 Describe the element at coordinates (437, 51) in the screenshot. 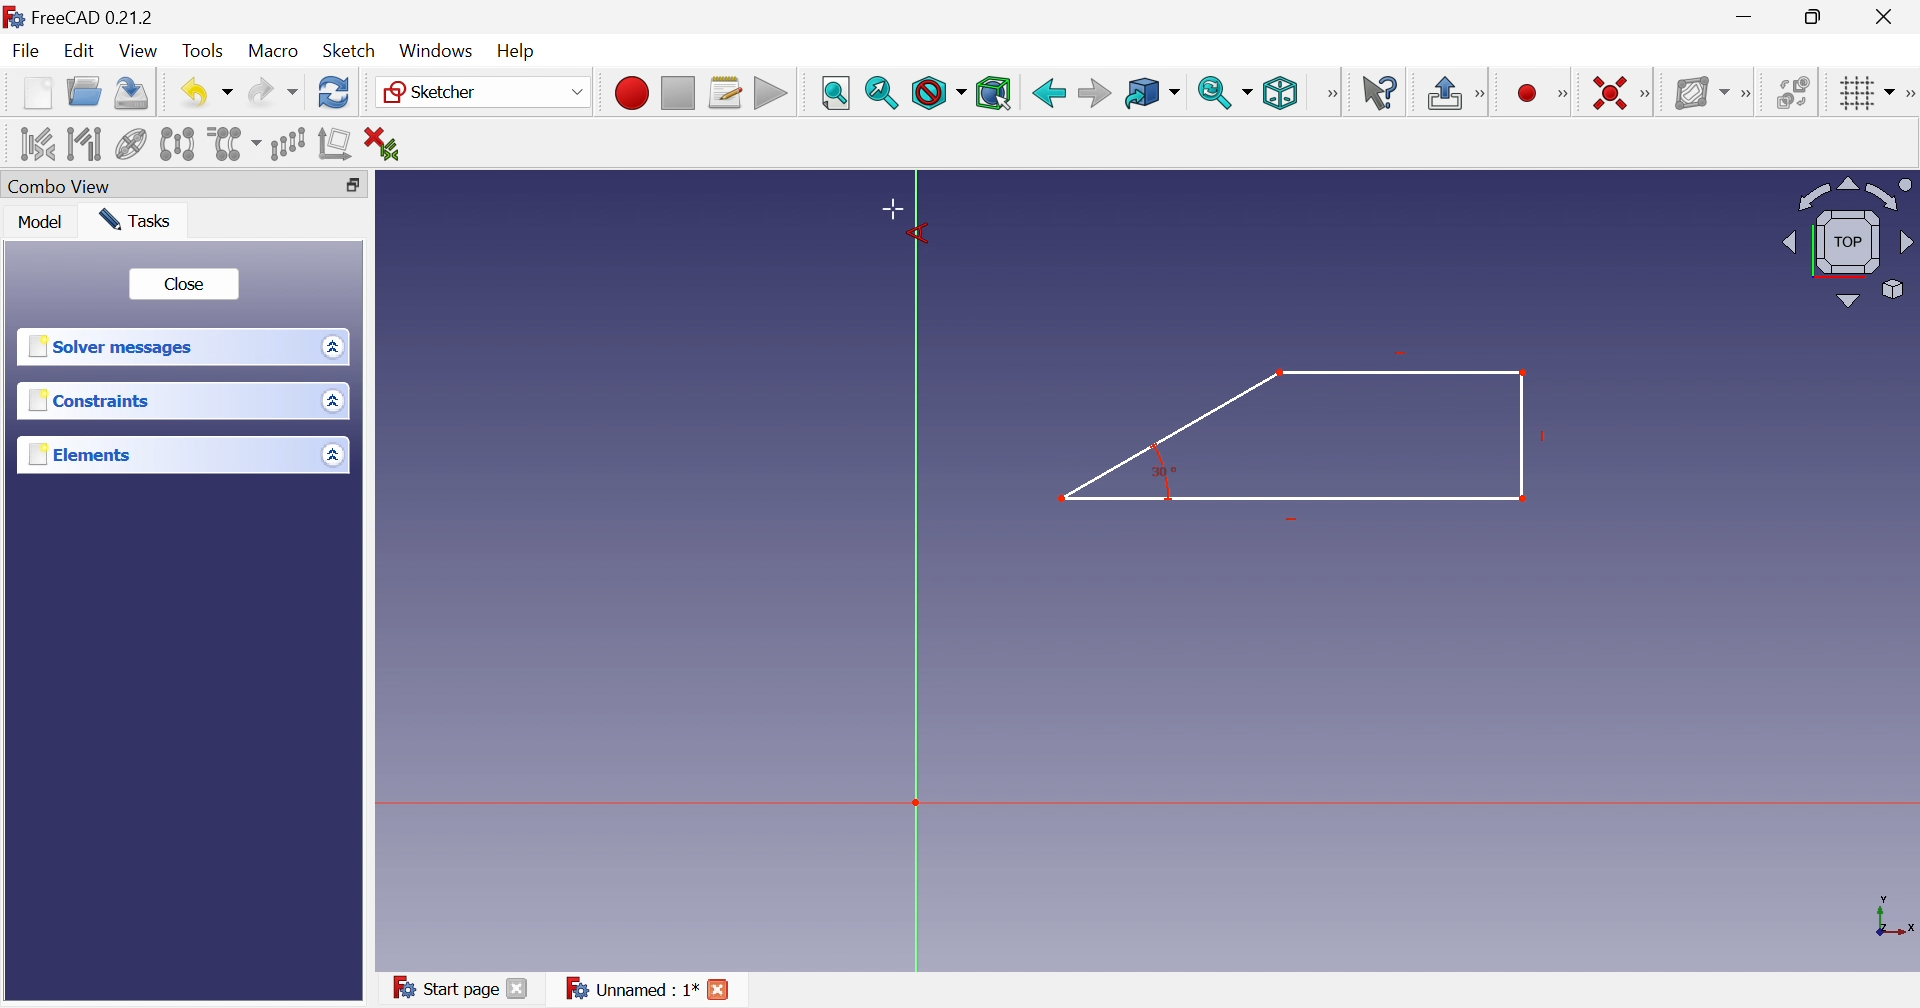

I see `Windows` at that location.